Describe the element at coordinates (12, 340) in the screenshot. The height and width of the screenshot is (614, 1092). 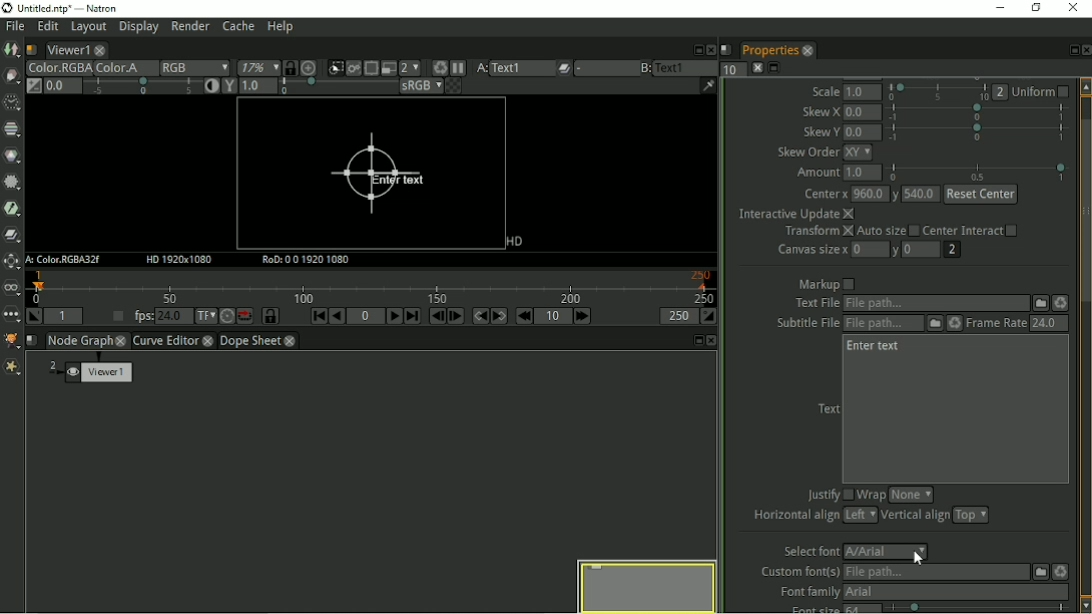
I see `GMIC` at that location.